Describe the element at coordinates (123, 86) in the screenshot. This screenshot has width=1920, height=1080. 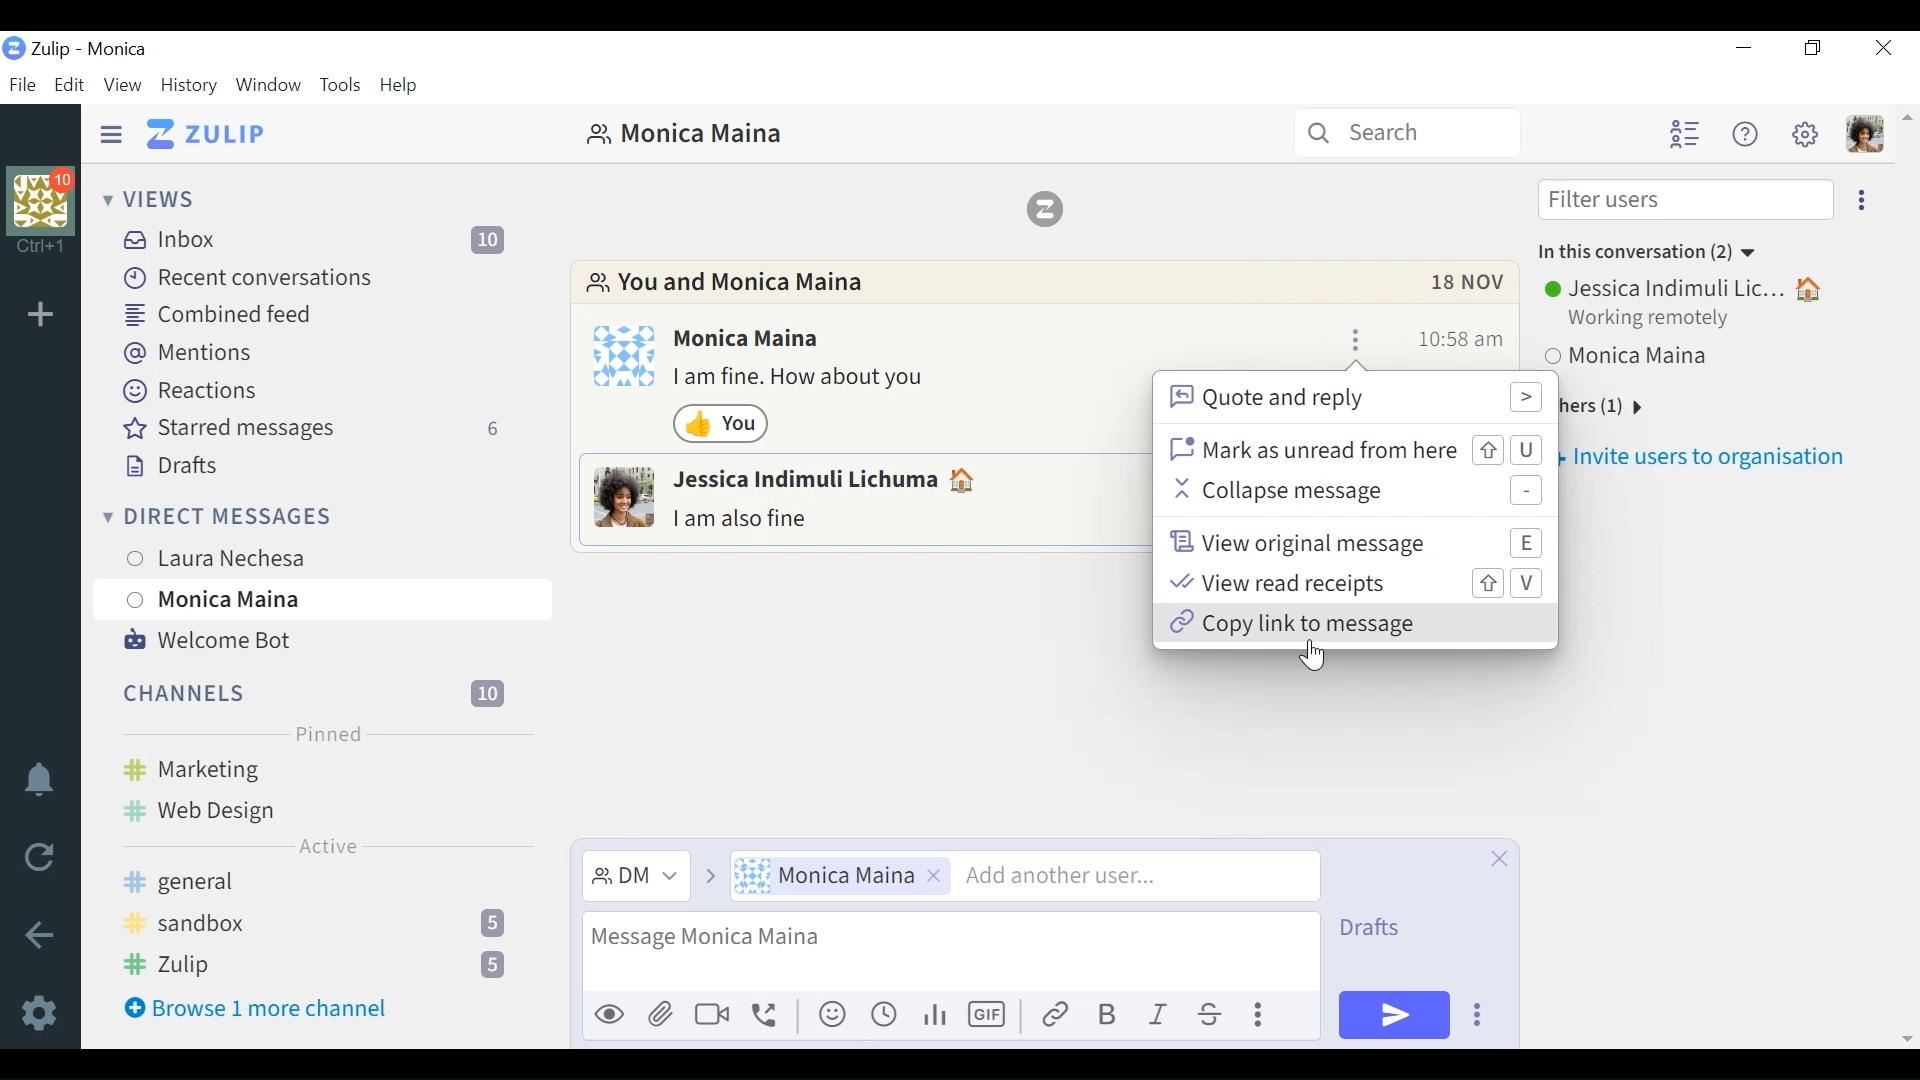
I see `View` at that location.